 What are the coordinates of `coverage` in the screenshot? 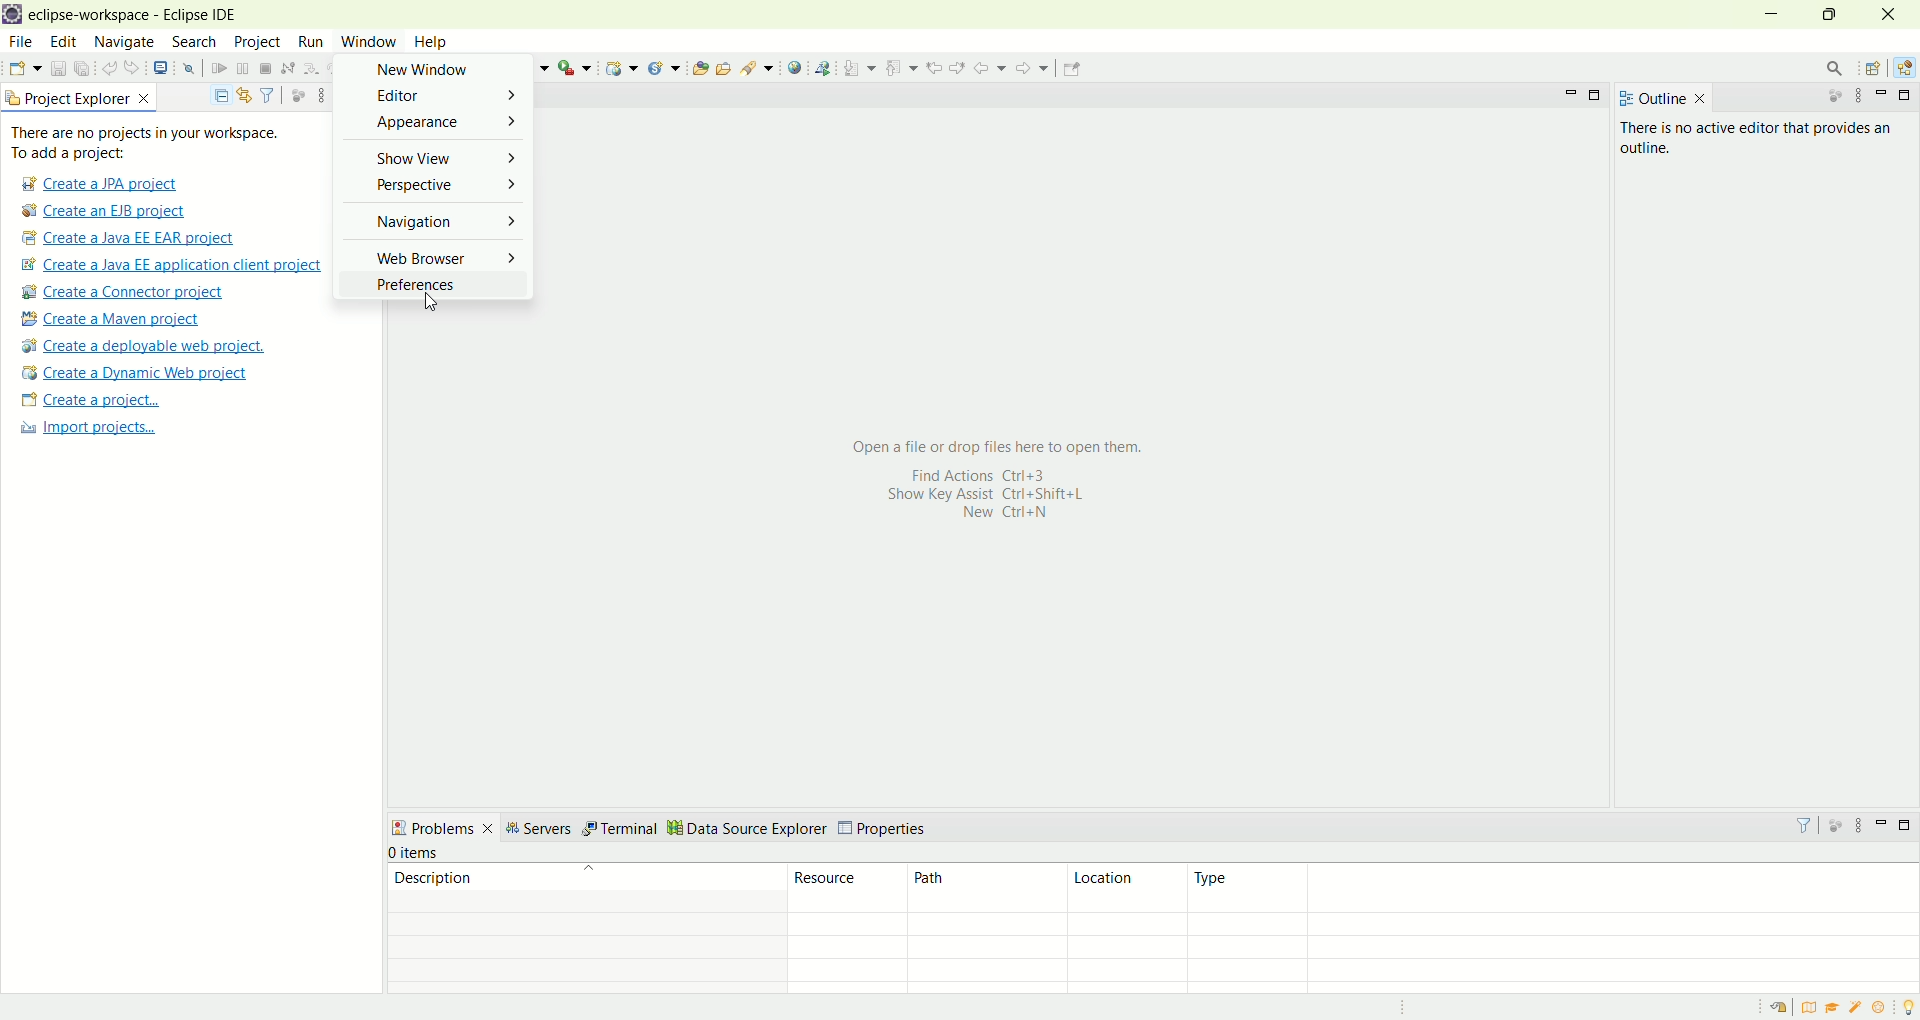 It's located at (532, 67).